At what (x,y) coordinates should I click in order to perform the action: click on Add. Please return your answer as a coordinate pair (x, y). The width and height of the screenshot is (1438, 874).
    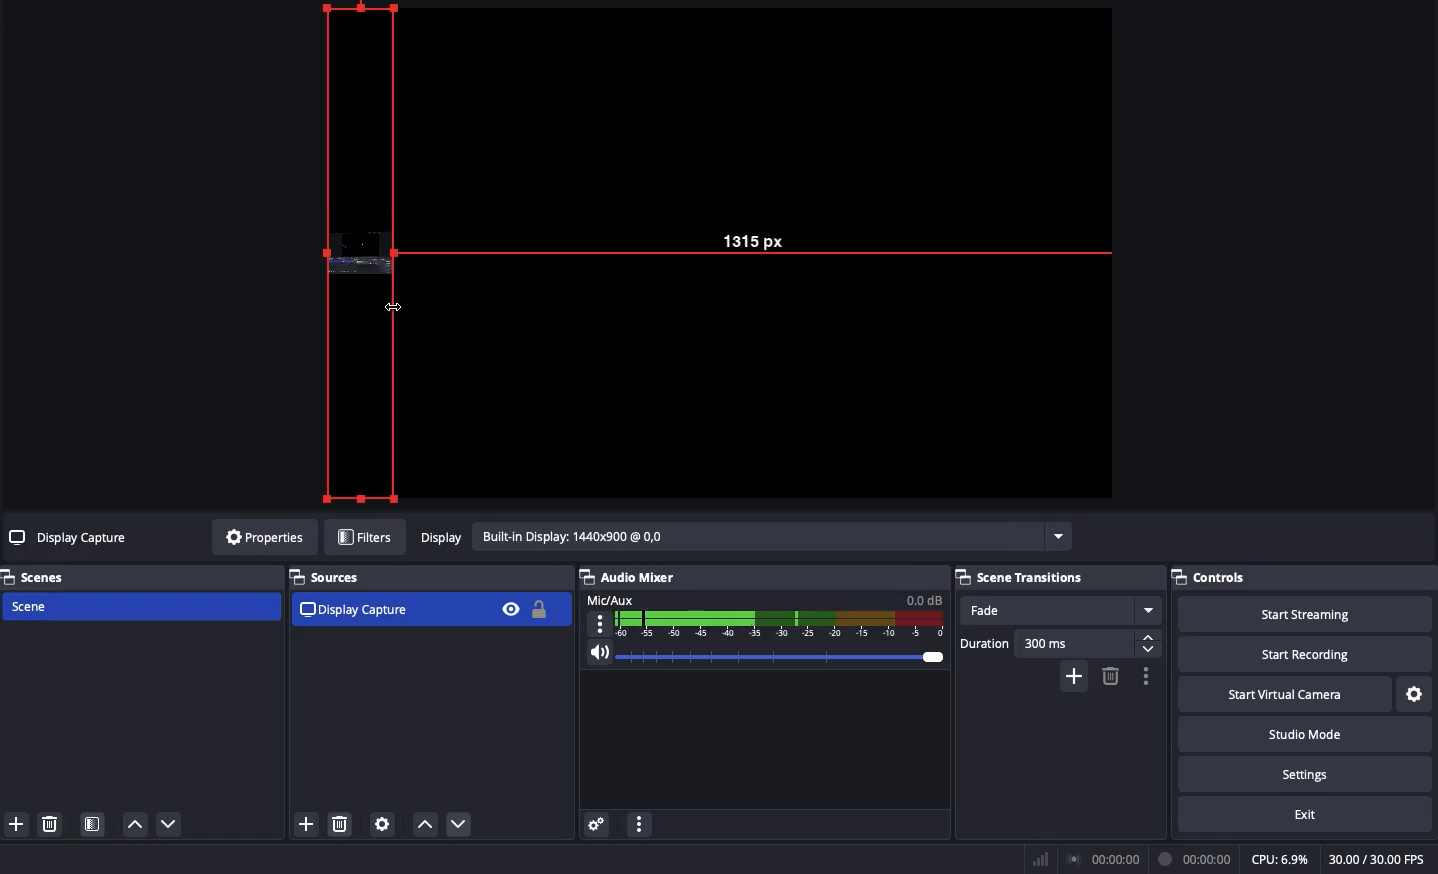
    Looking at the image, I should click on (1076, 675).